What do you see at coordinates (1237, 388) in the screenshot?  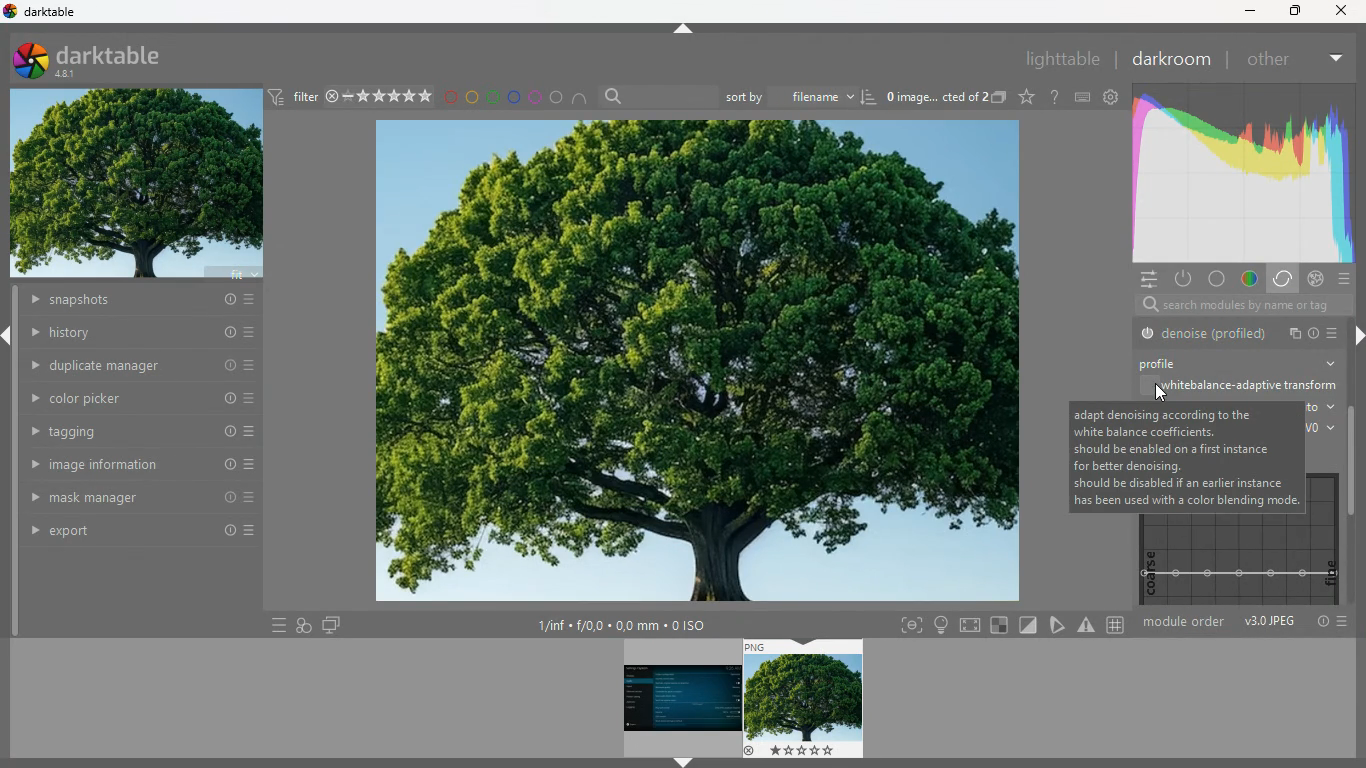 I see `whitebalance` at bounding box center [1237, 388].